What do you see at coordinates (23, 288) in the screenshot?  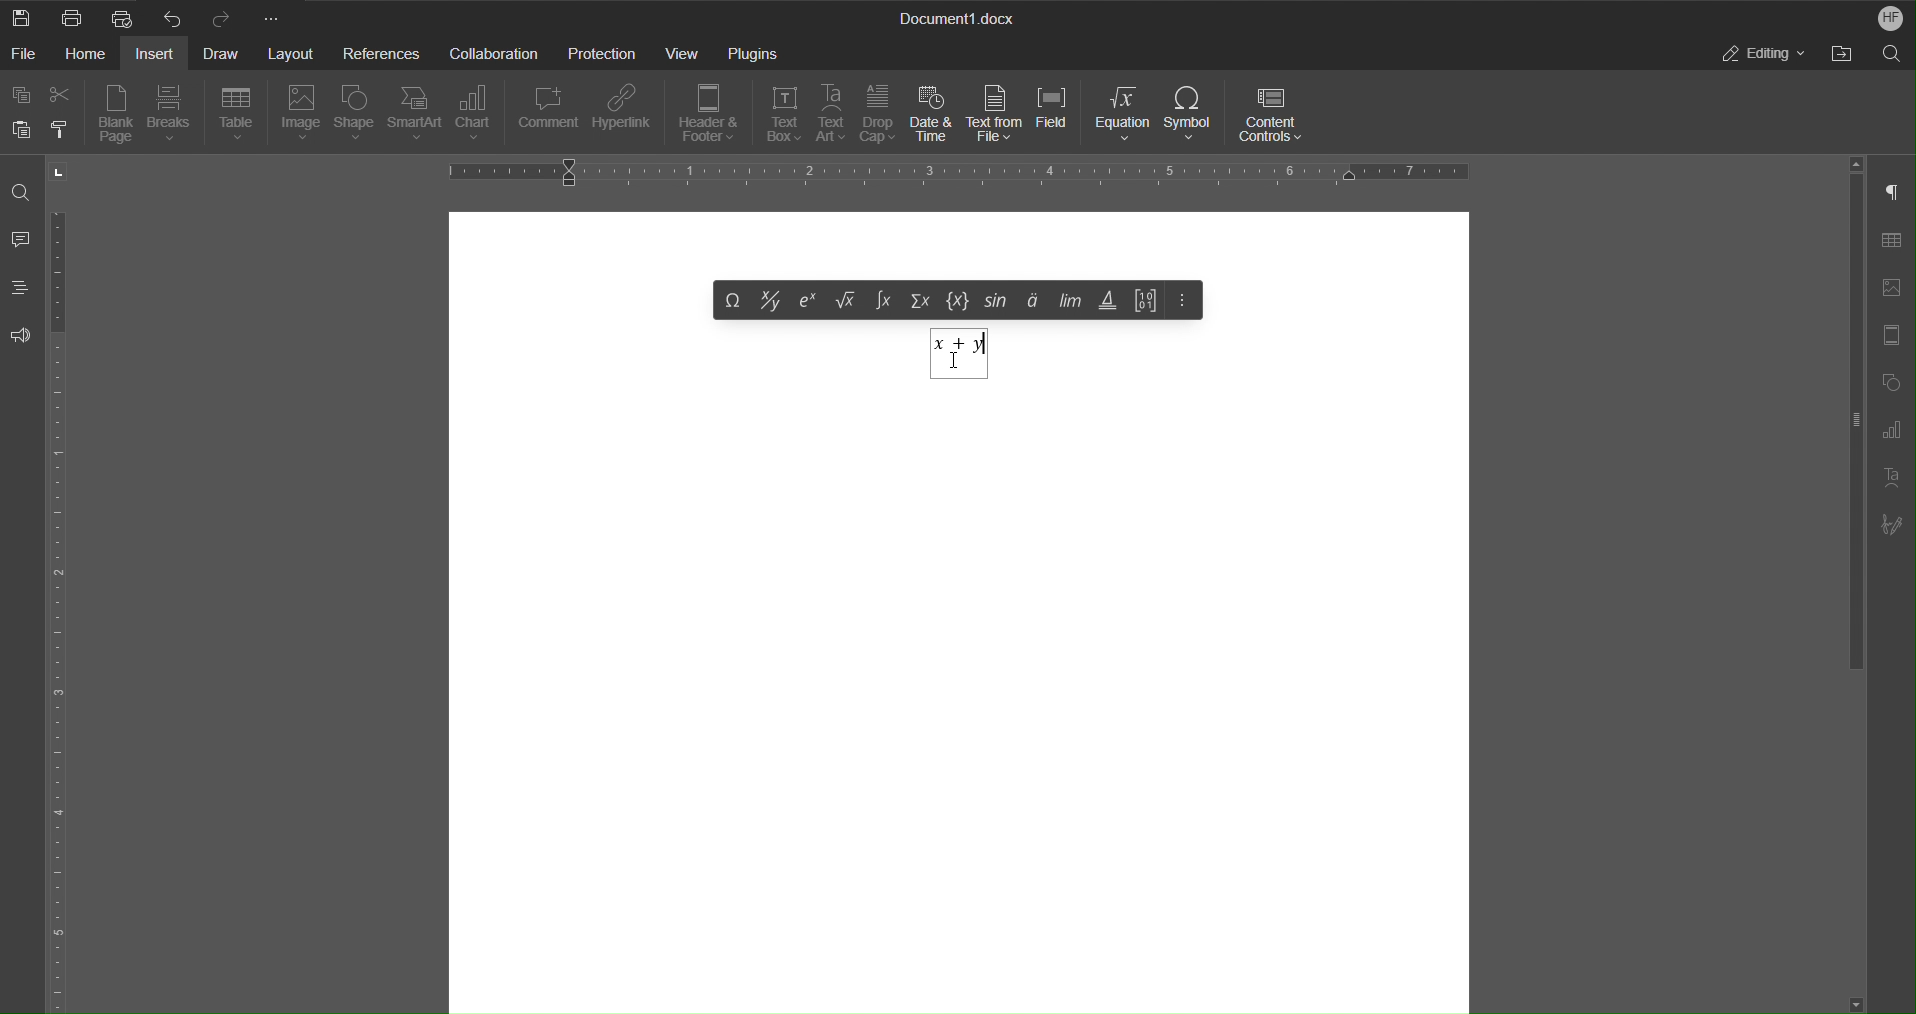 I see `Headings` at bounding box center [23, 288].